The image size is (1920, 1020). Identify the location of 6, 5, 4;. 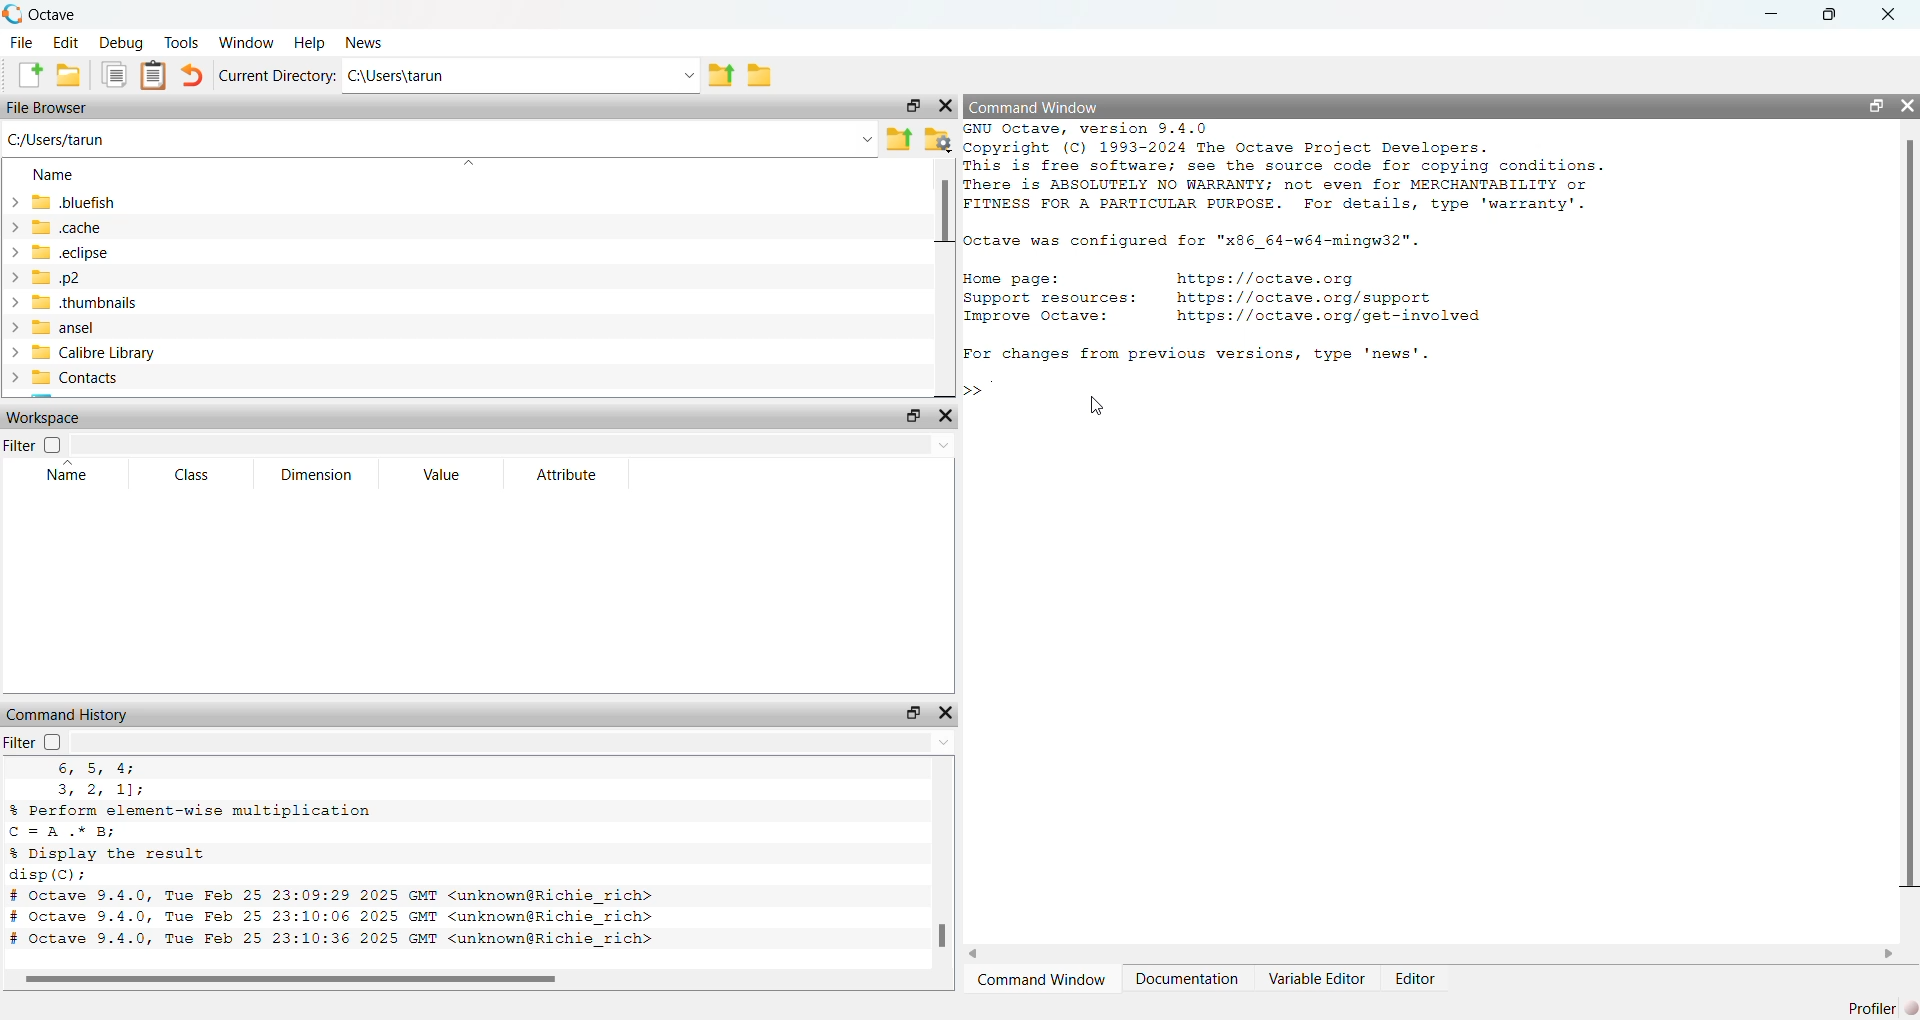
(100, 769).